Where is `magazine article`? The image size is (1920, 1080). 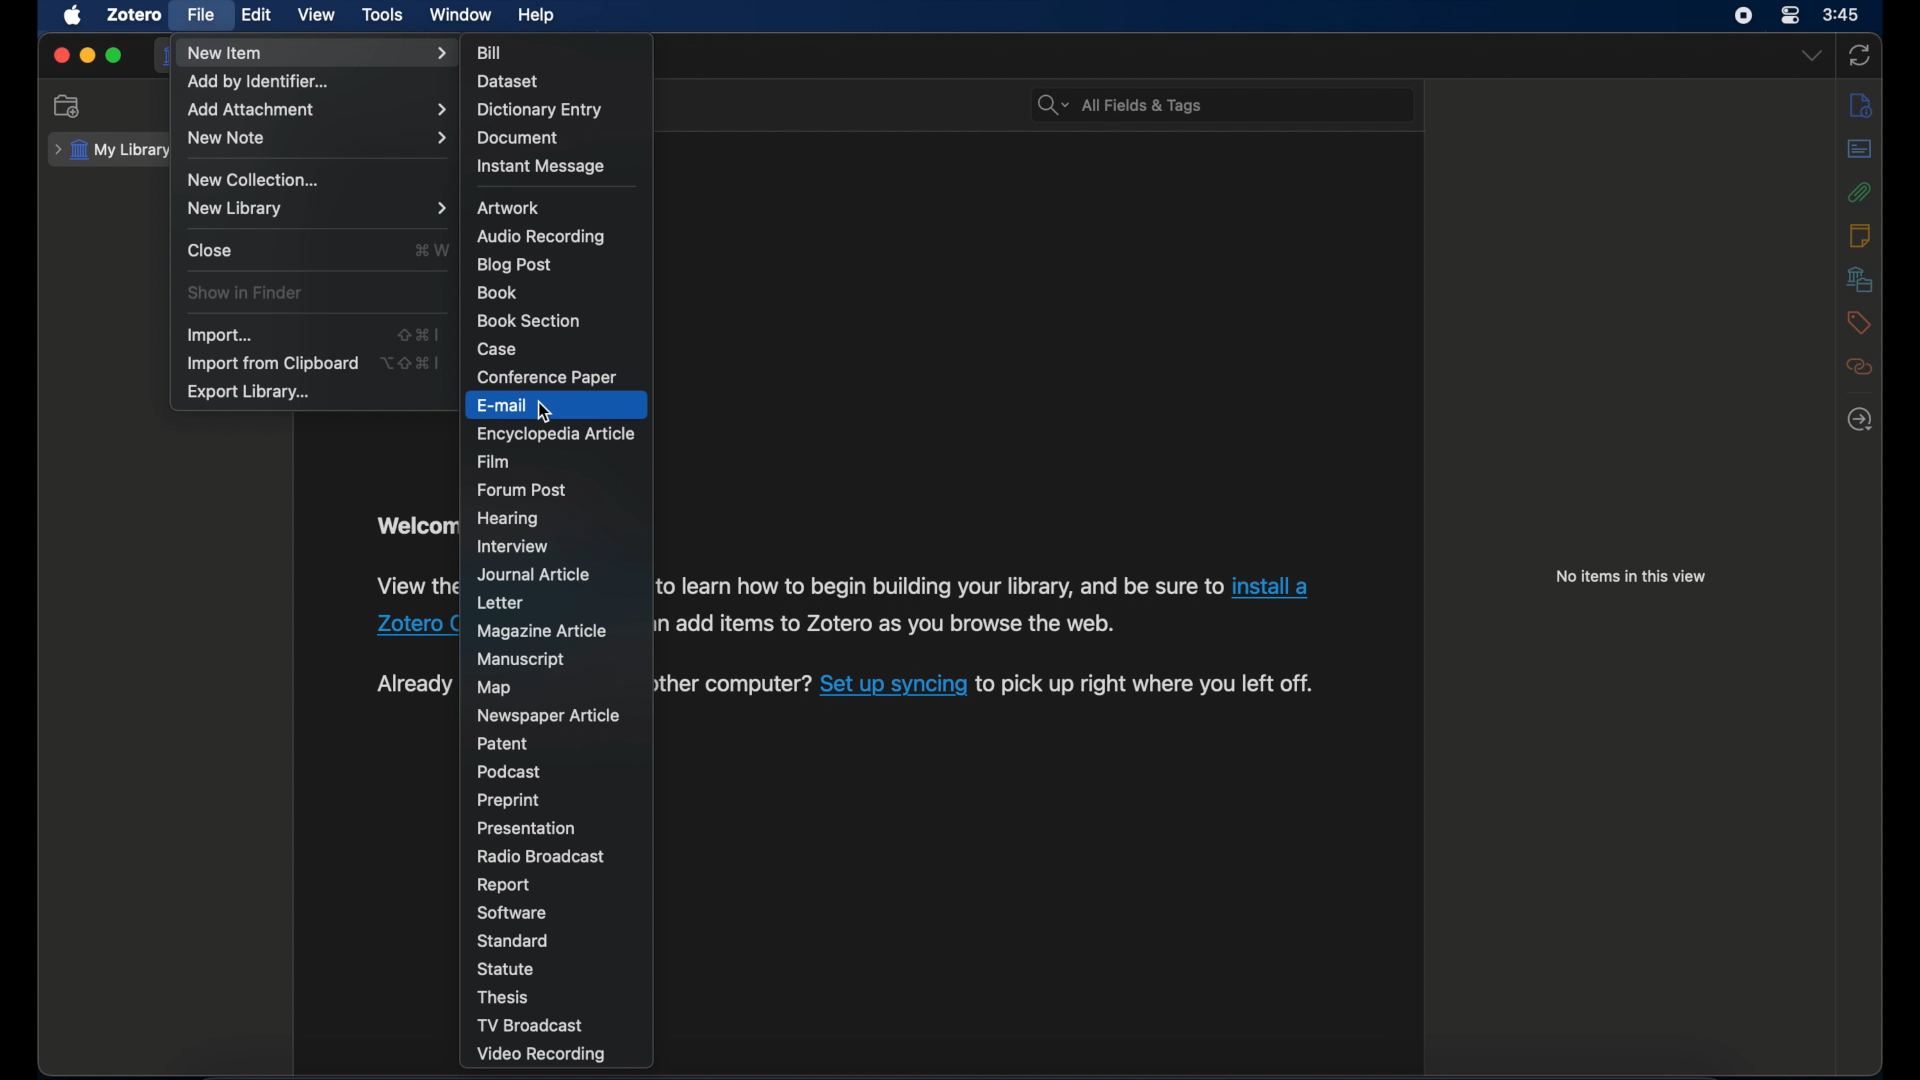 magazine article is located at coordinates (542, 631).